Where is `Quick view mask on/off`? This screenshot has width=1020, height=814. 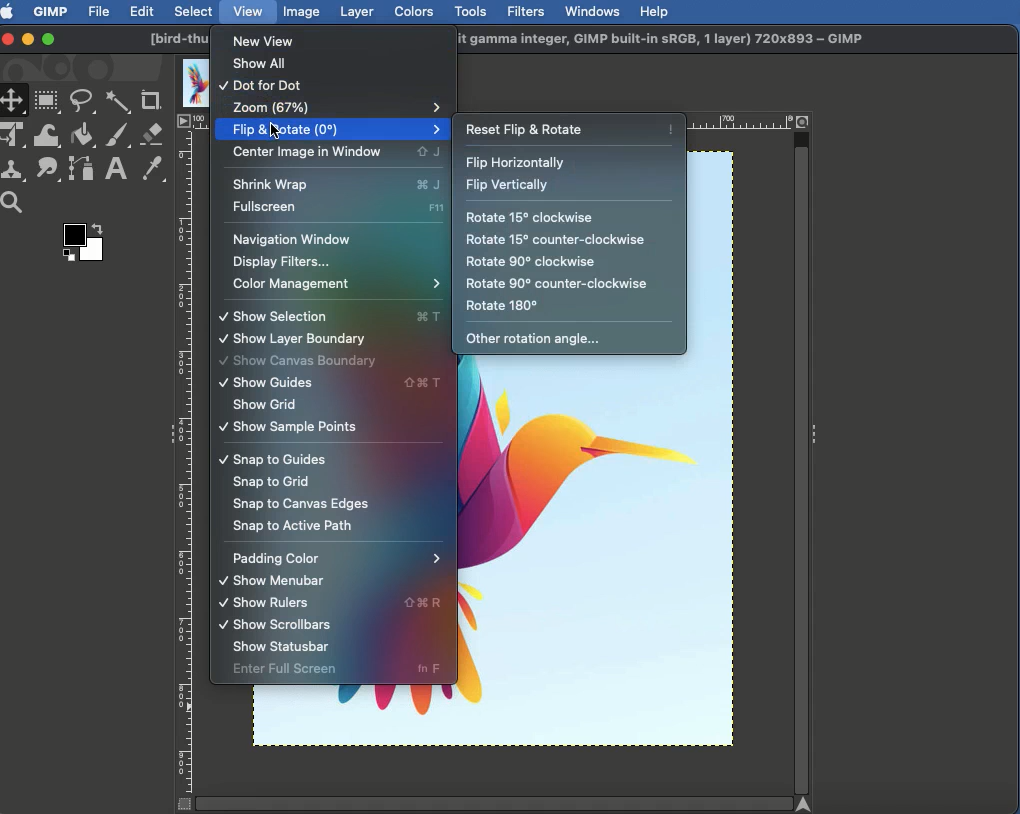 Quick view mask on/off is located at coordinates (181, 805).